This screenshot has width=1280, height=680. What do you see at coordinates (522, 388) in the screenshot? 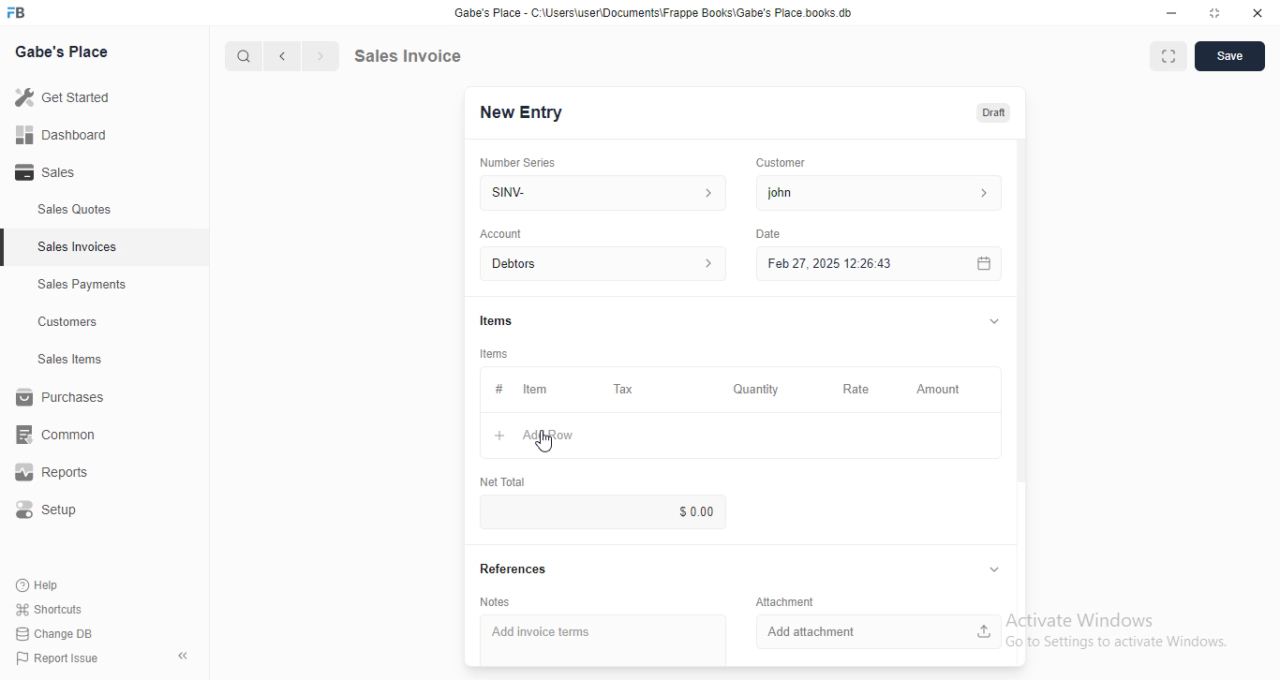
I see `# item` at bounding box center [522, 388].